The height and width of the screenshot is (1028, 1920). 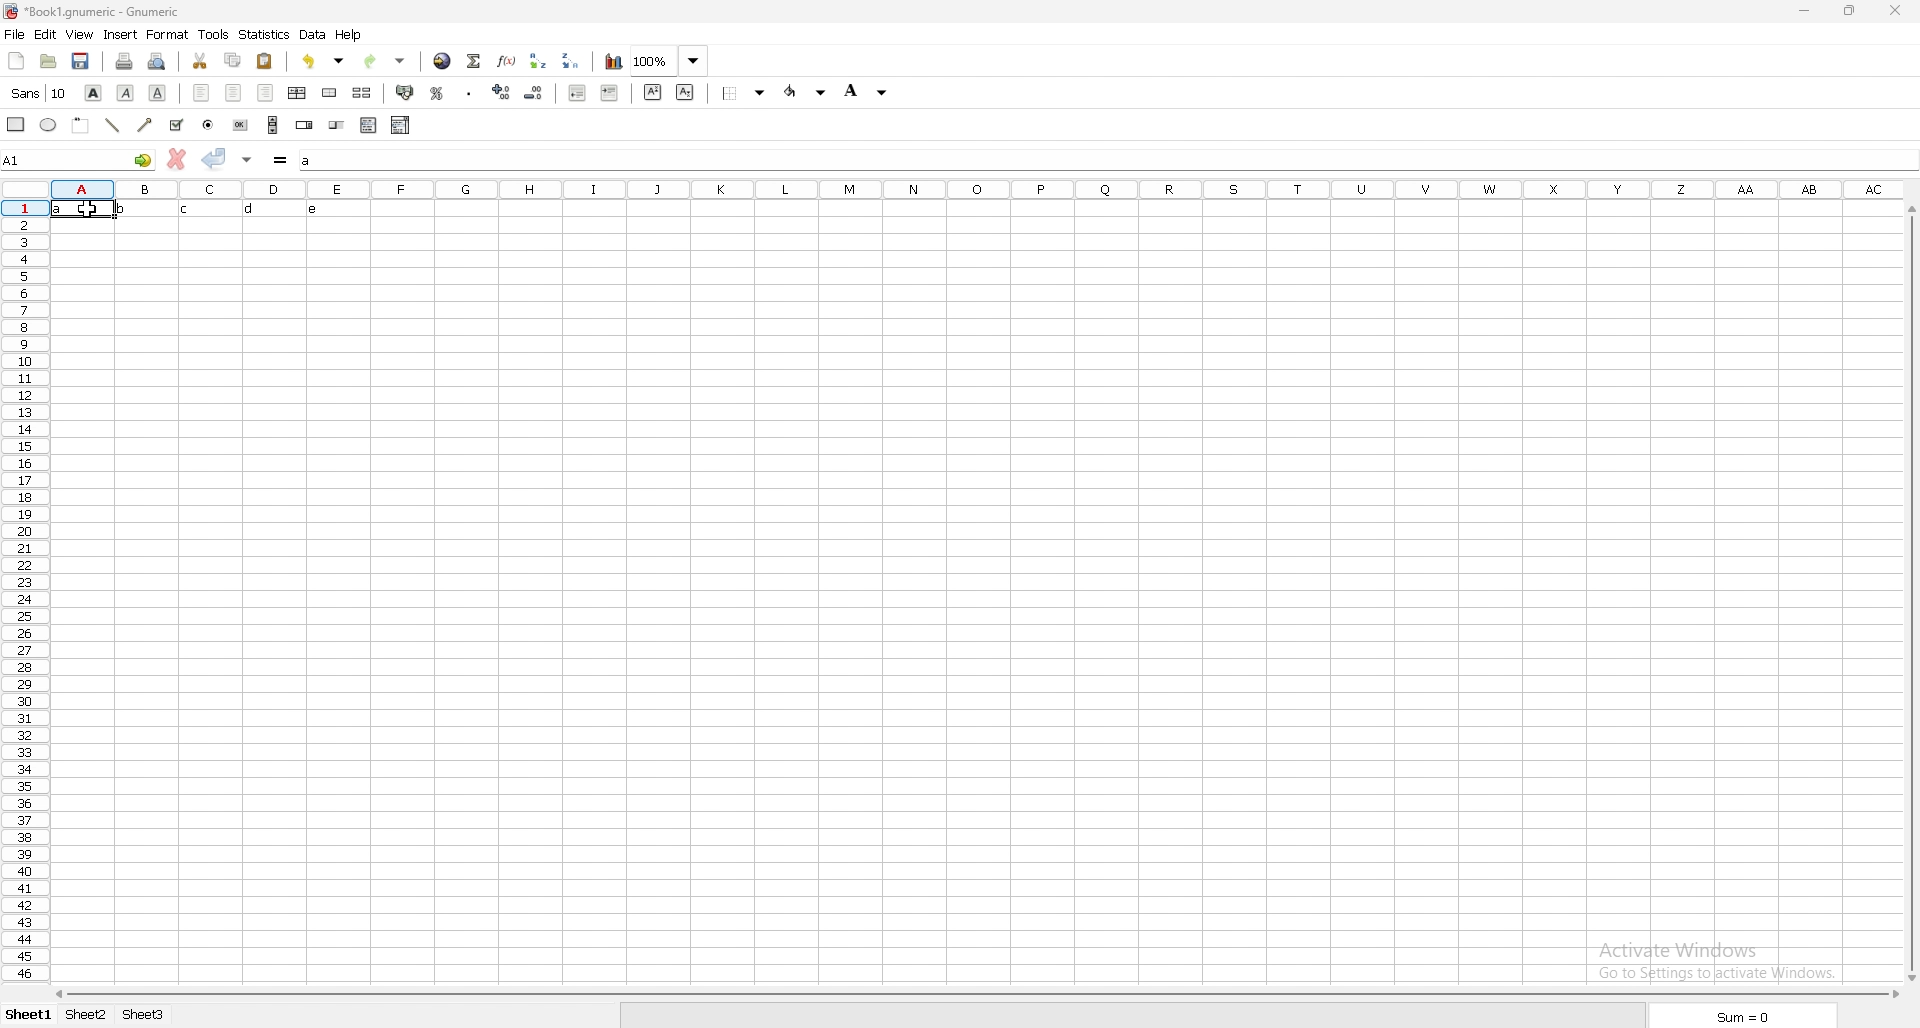 What do you see at coordinates (239, 125) in the screenshot?
I see `button` at bounding box center [239, 125].